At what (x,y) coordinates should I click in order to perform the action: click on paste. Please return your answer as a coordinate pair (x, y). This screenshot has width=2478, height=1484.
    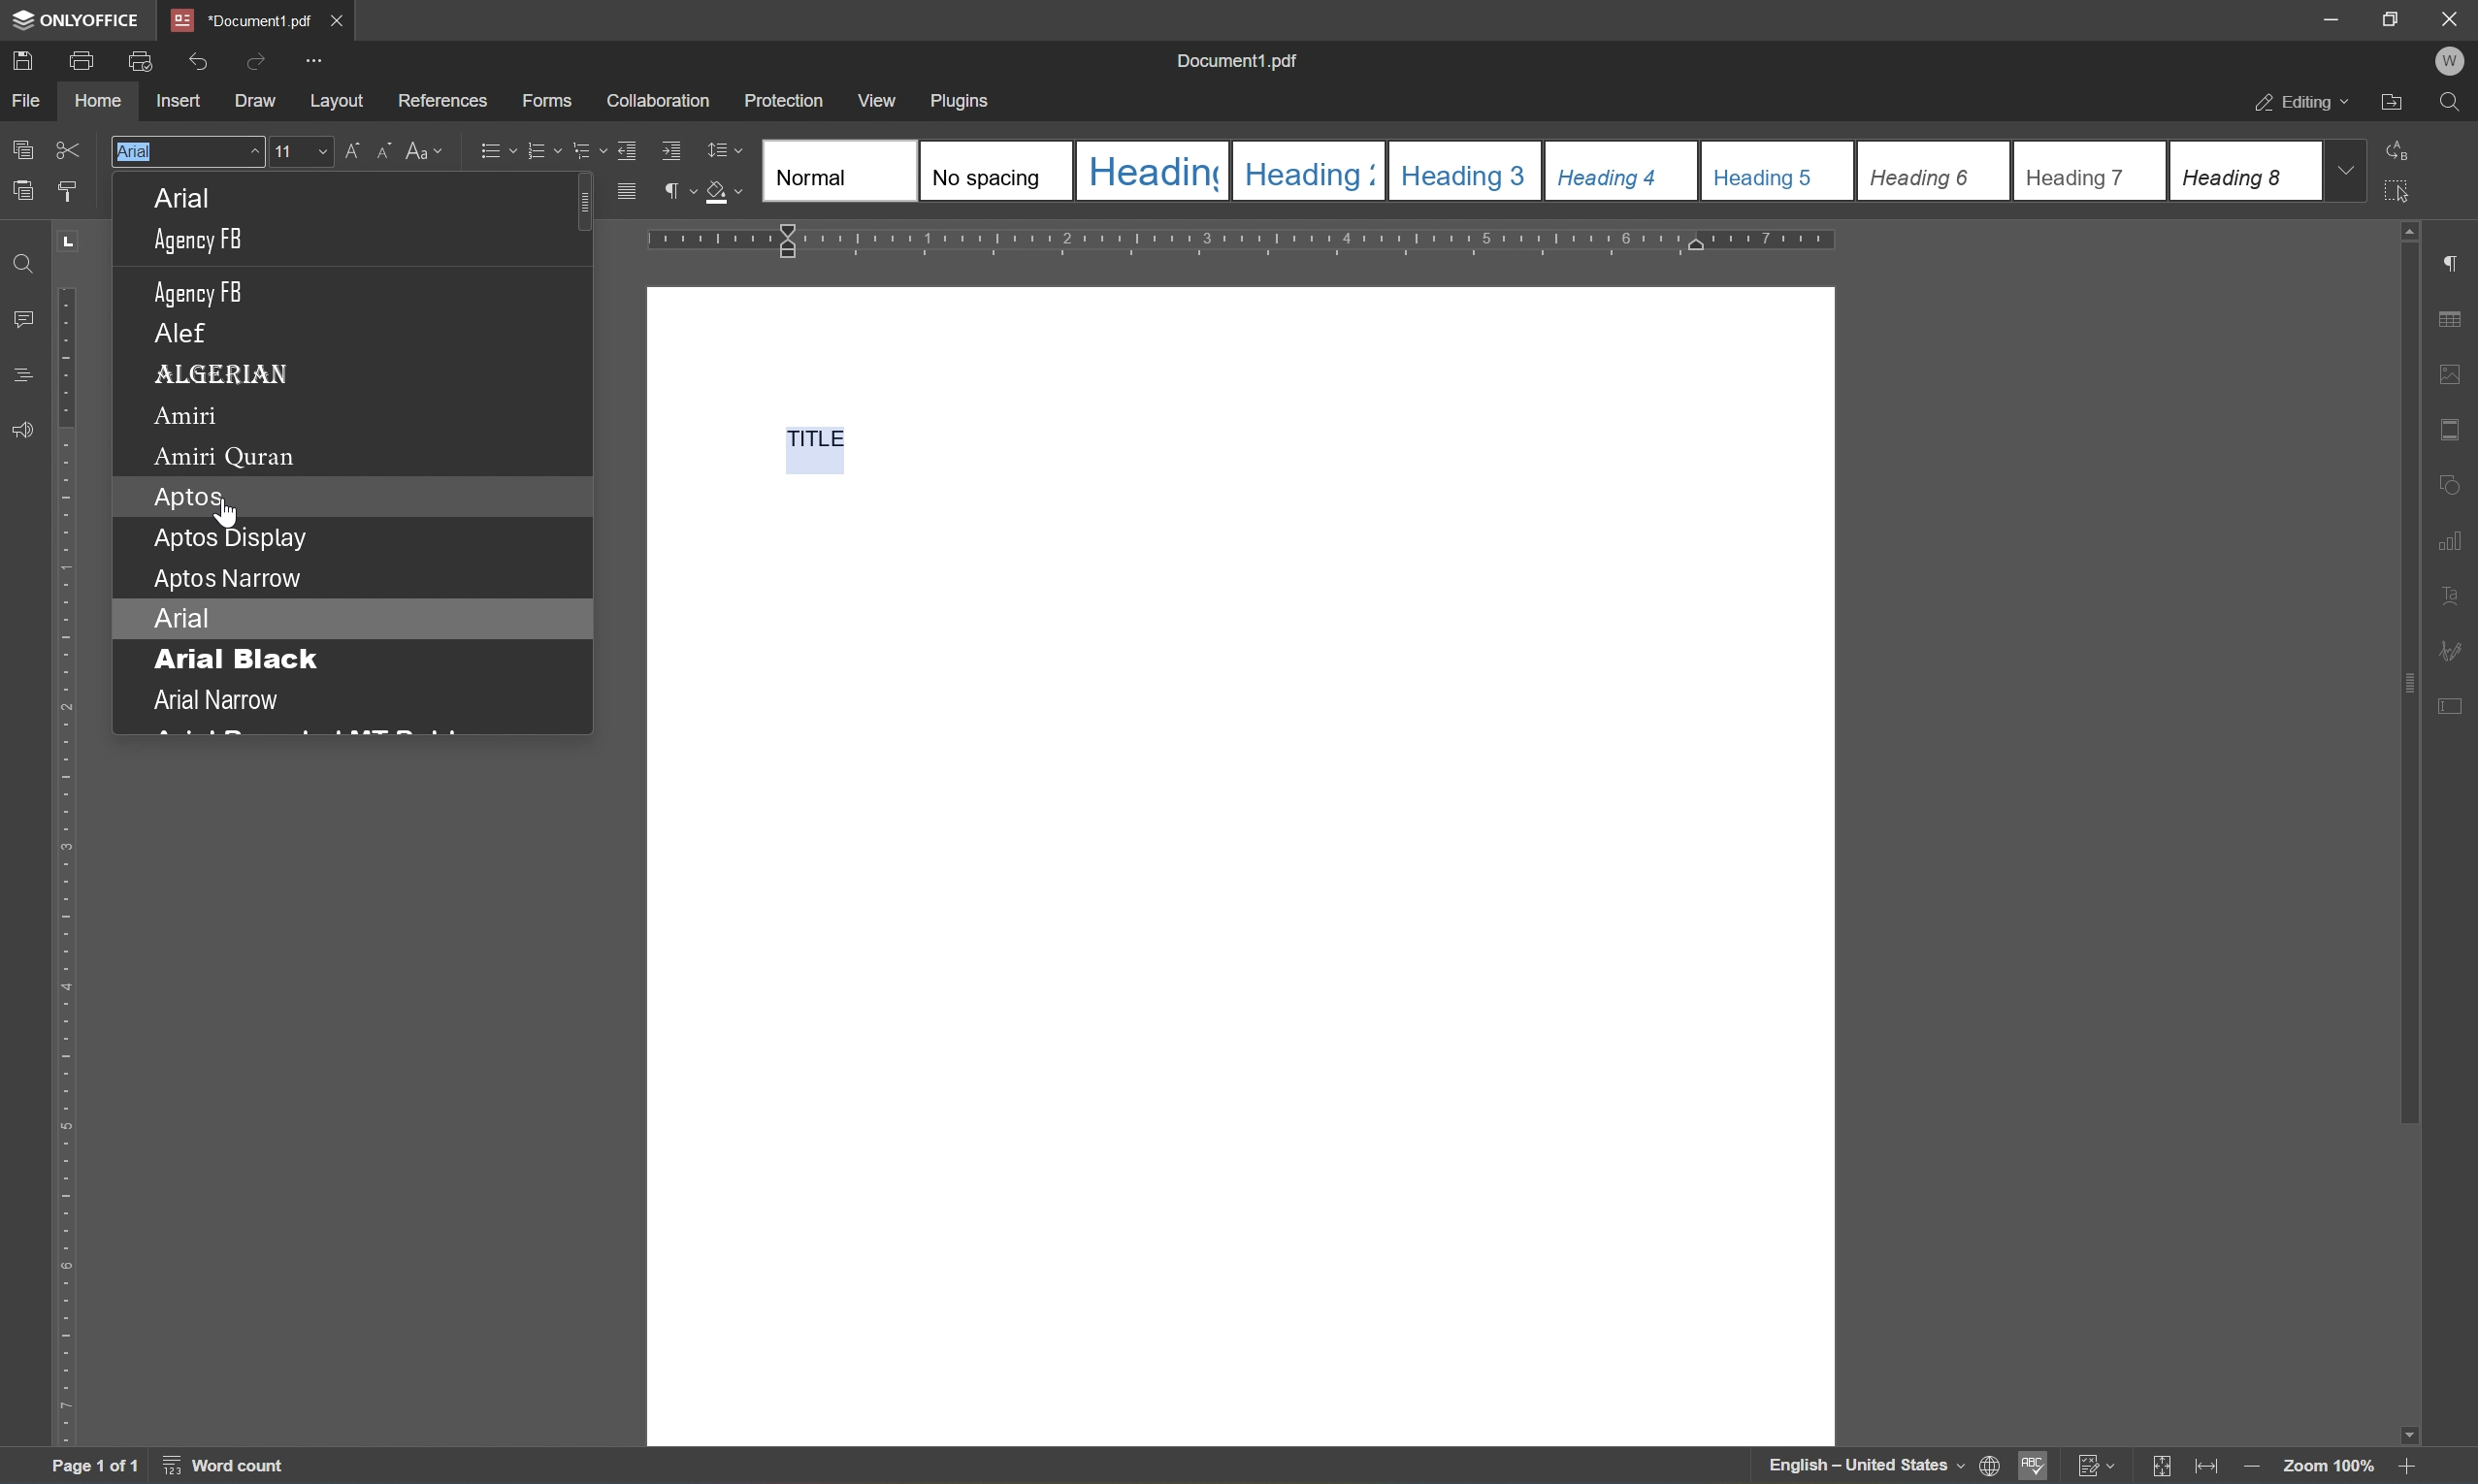
    Looking at the image, I should click on (22, 191).